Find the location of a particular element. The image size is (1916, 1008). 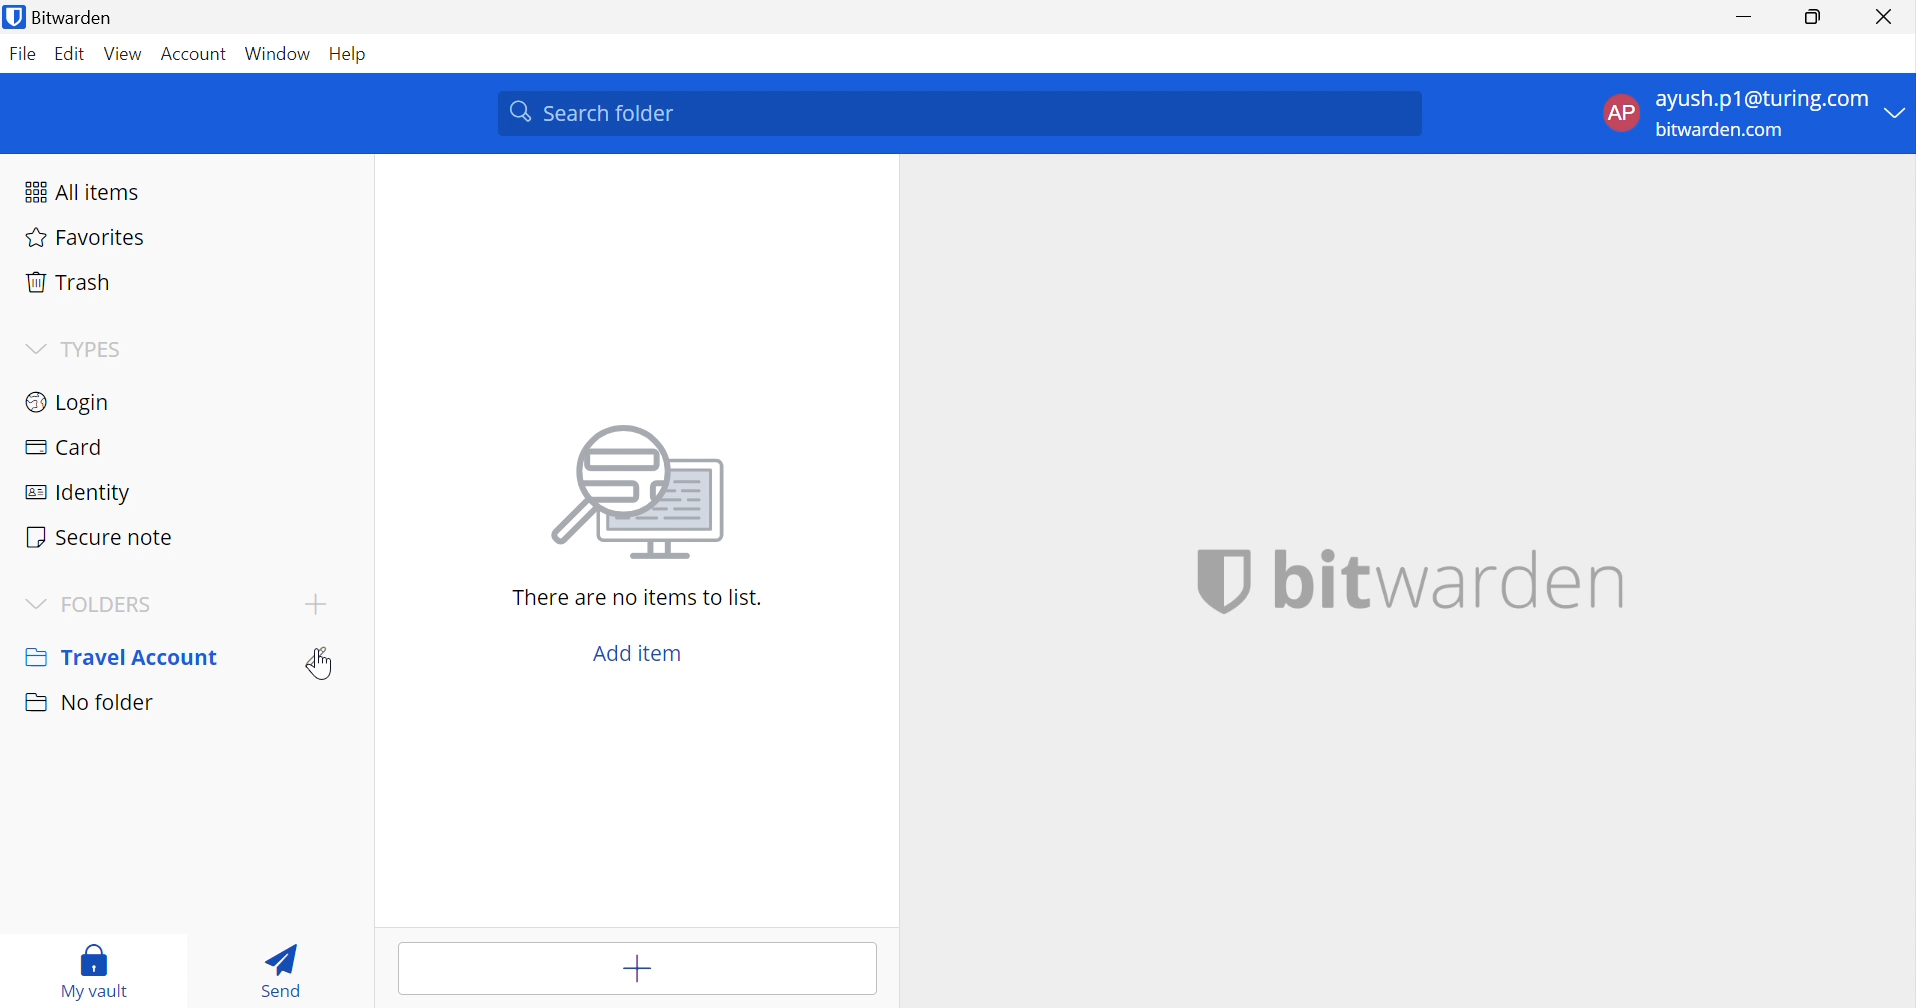

Close is located at coordinates (1884, 16).